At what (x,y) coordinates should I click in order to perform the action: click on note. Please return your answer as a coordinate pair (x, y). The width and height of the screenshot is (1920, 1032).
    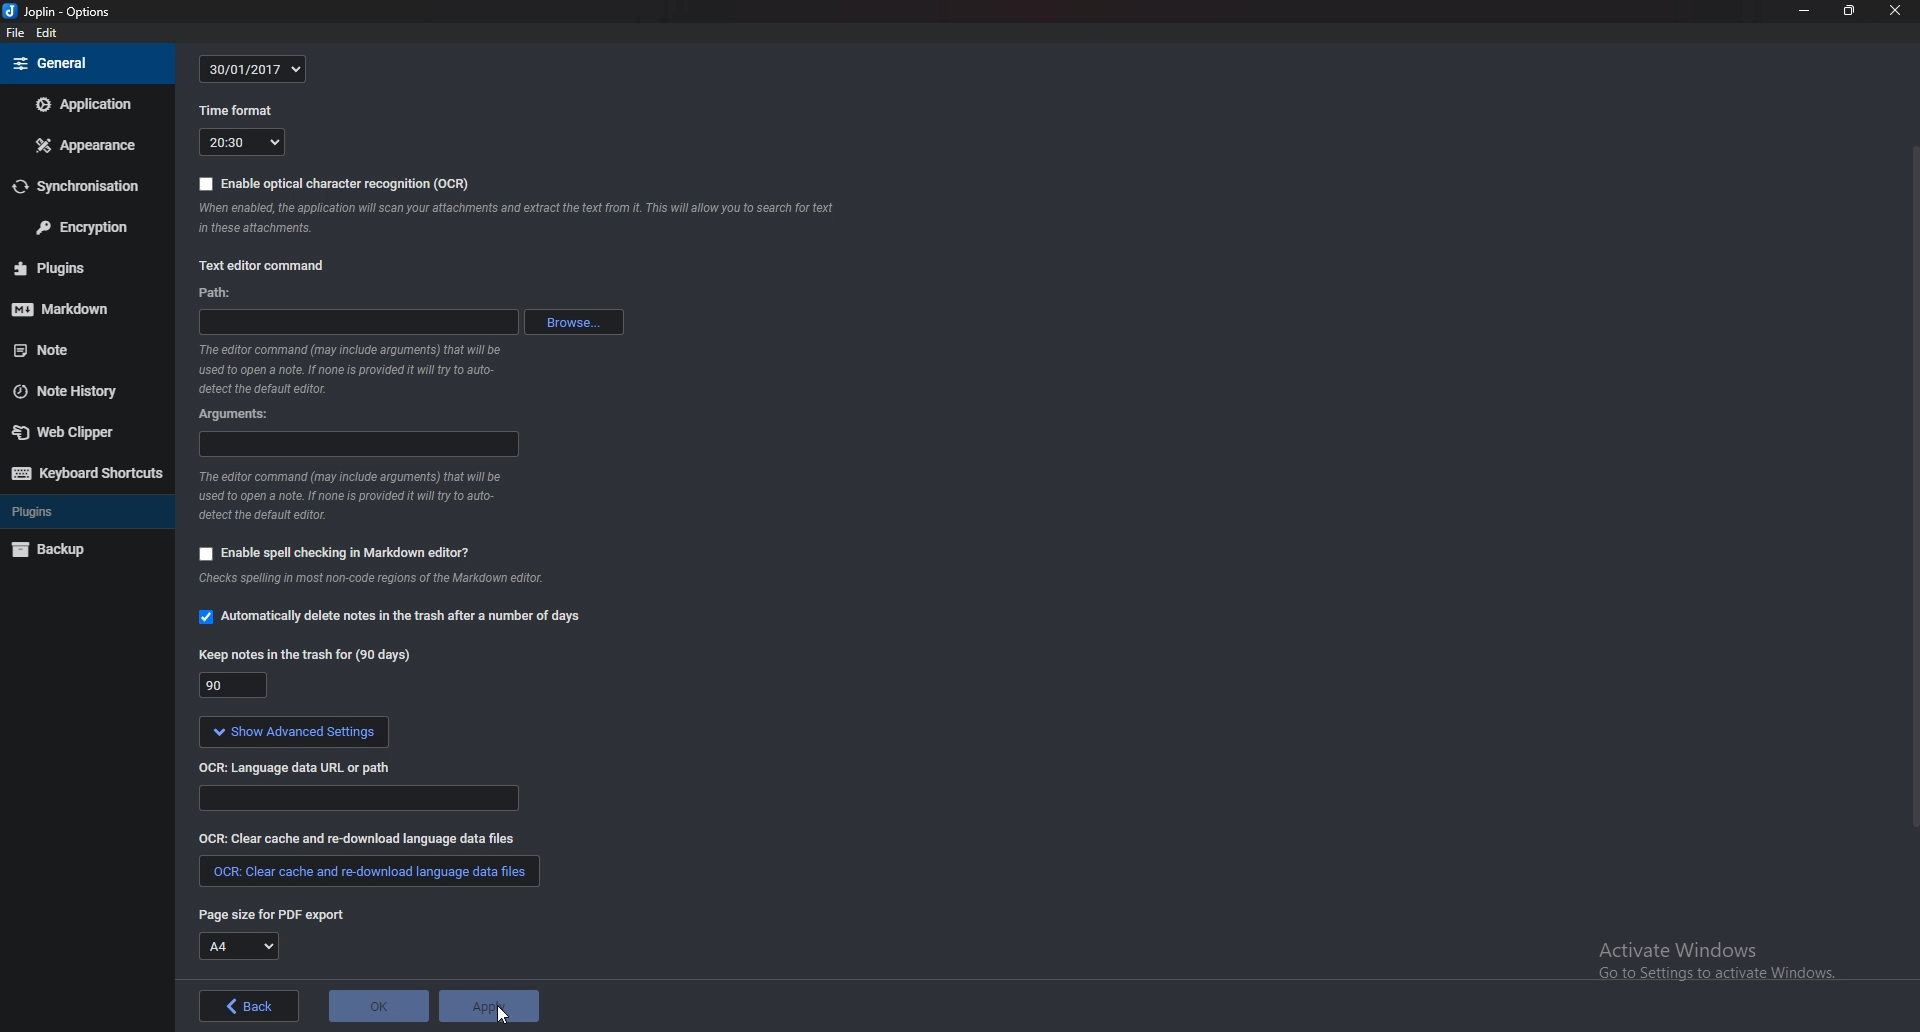
    Looking at the image, I should click on (68, 350).